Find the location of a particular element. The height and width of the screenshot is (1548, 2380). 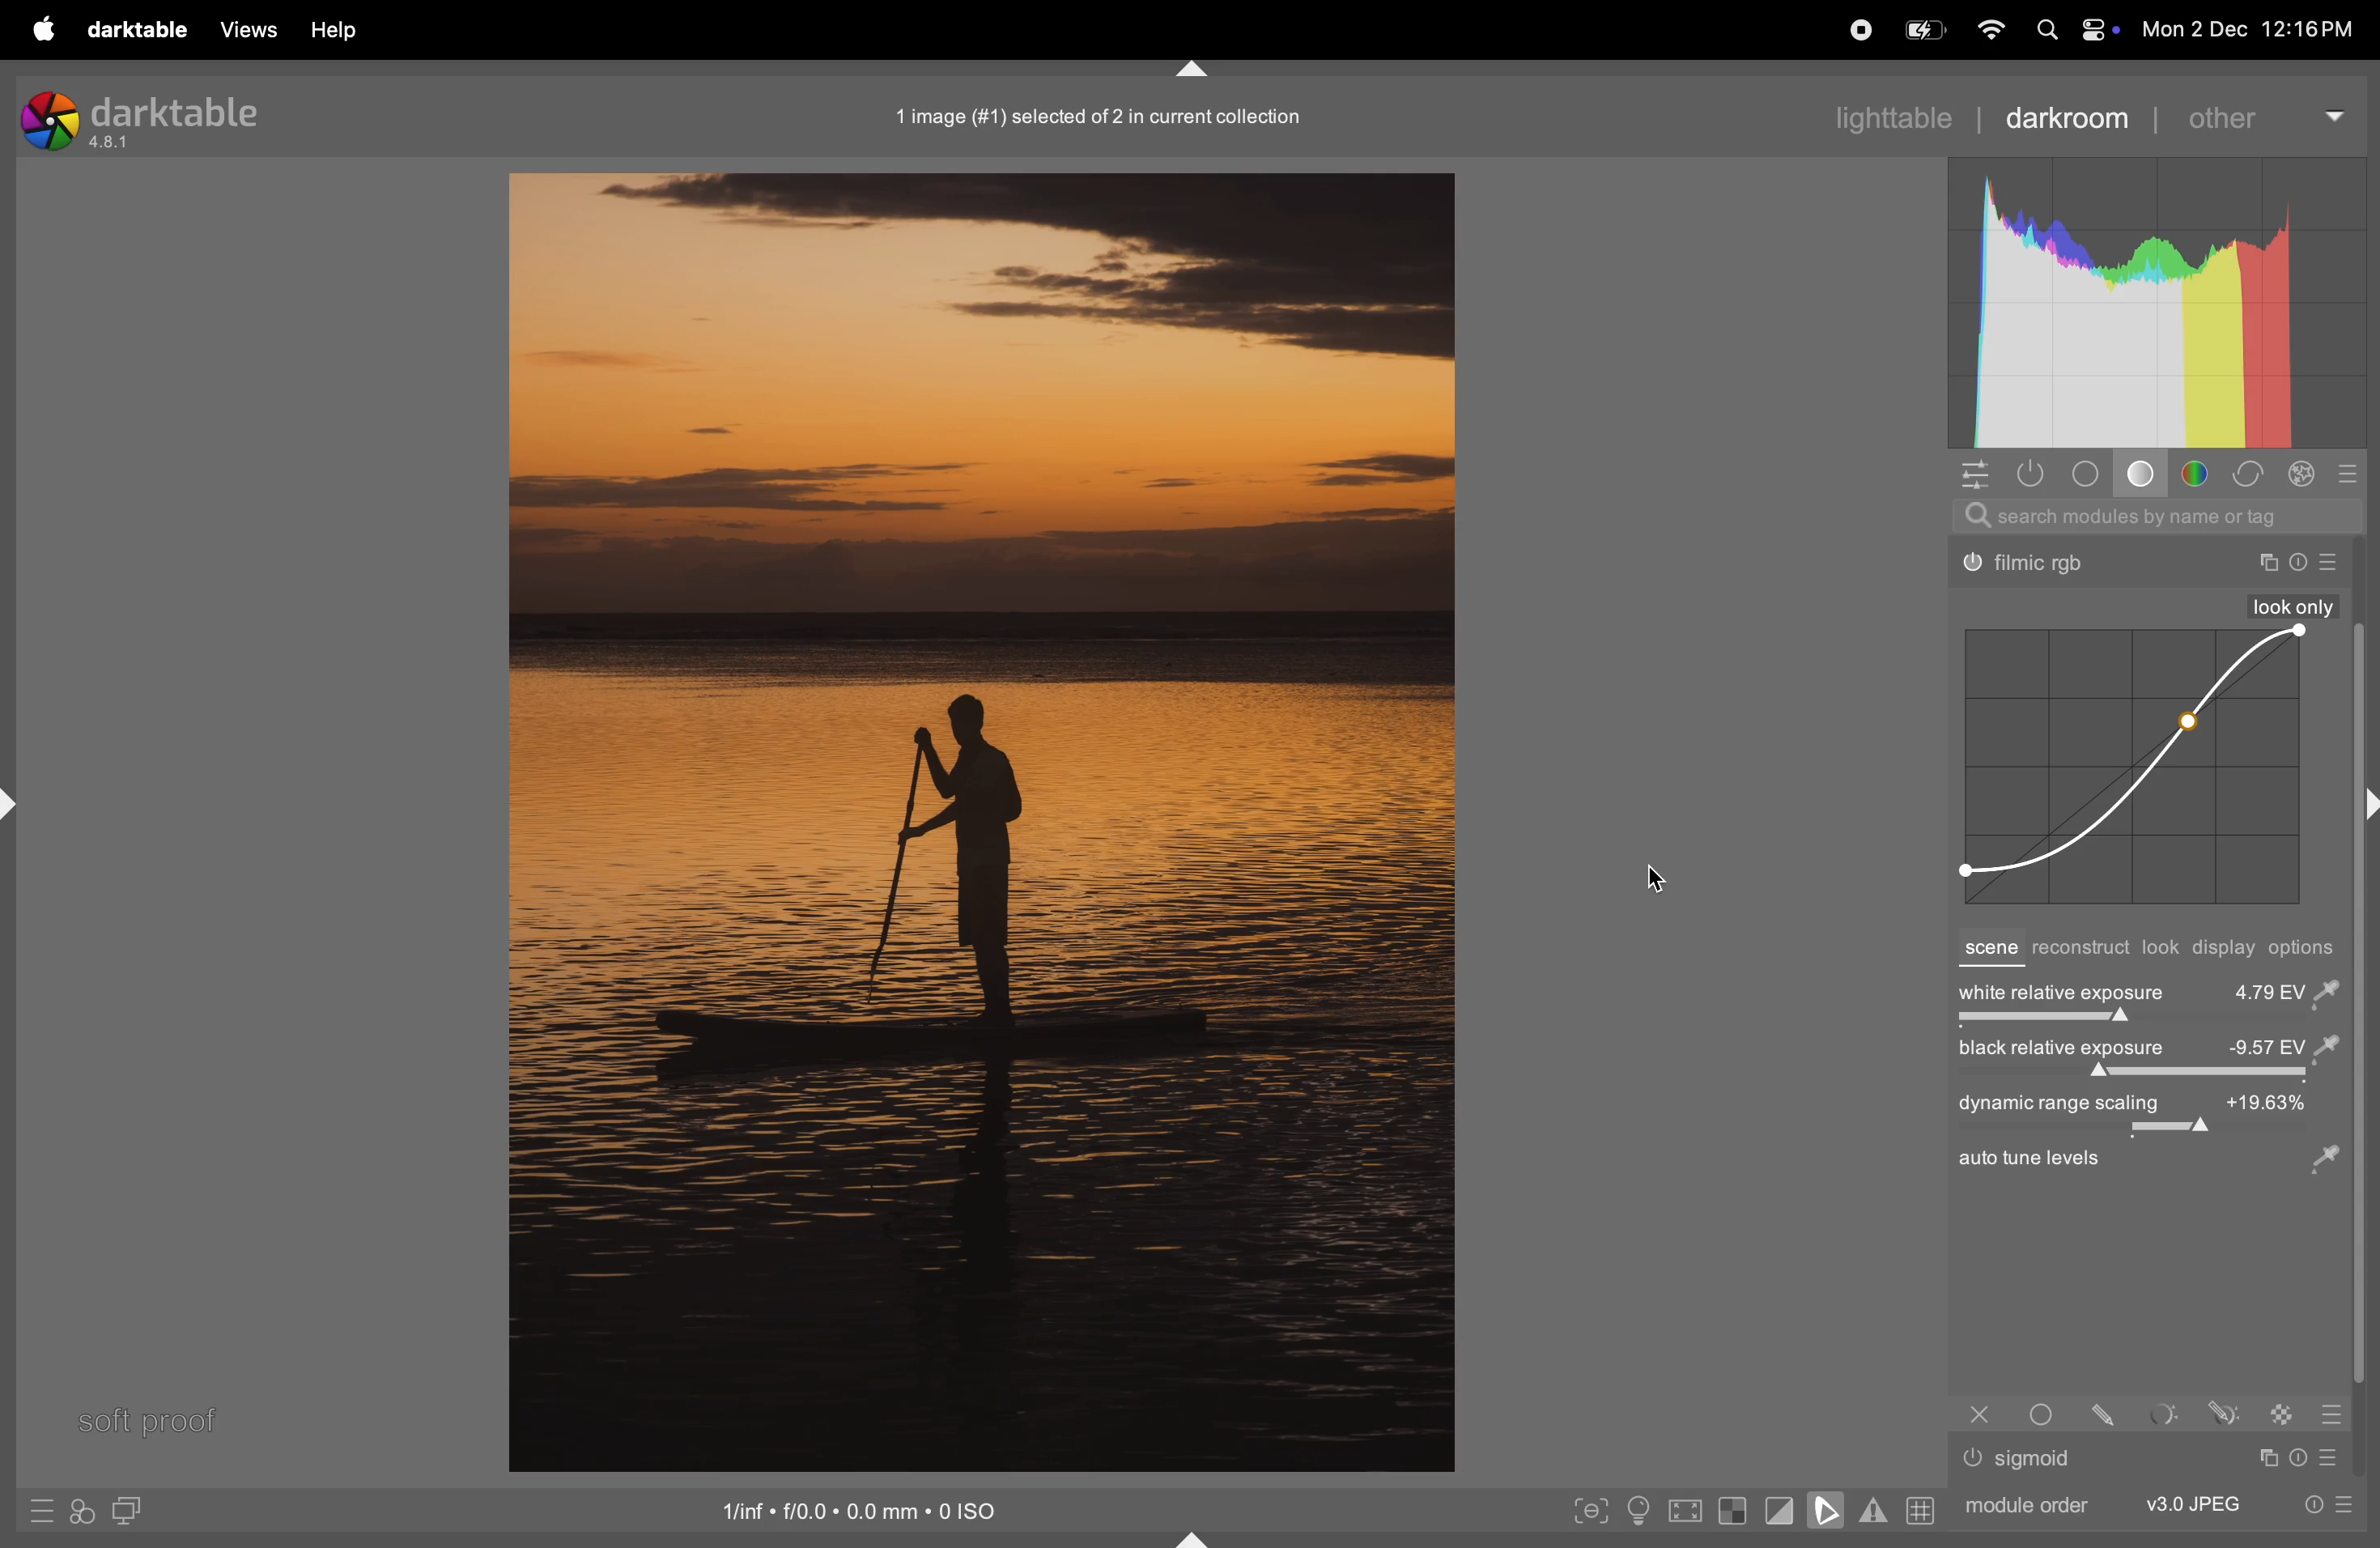

rgb curve is located at coordinates (2128, 768).